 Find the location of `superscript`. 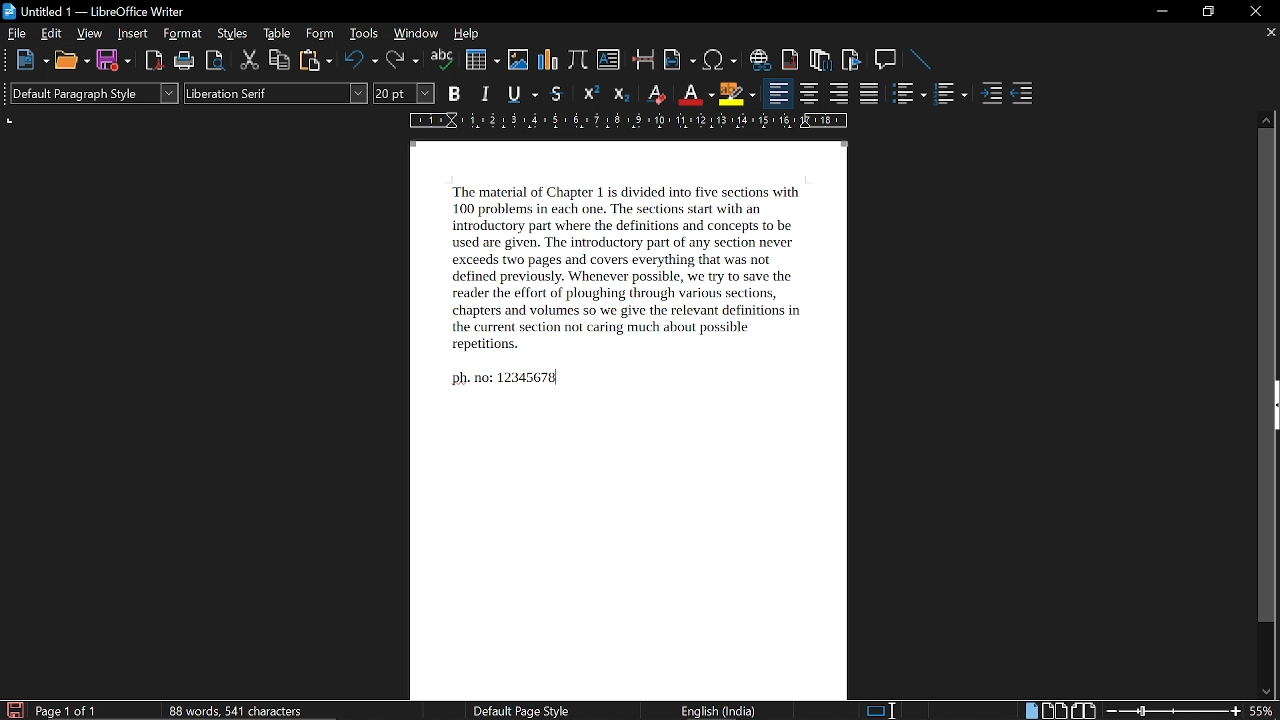

superscript is located at coordinates (588, 95).